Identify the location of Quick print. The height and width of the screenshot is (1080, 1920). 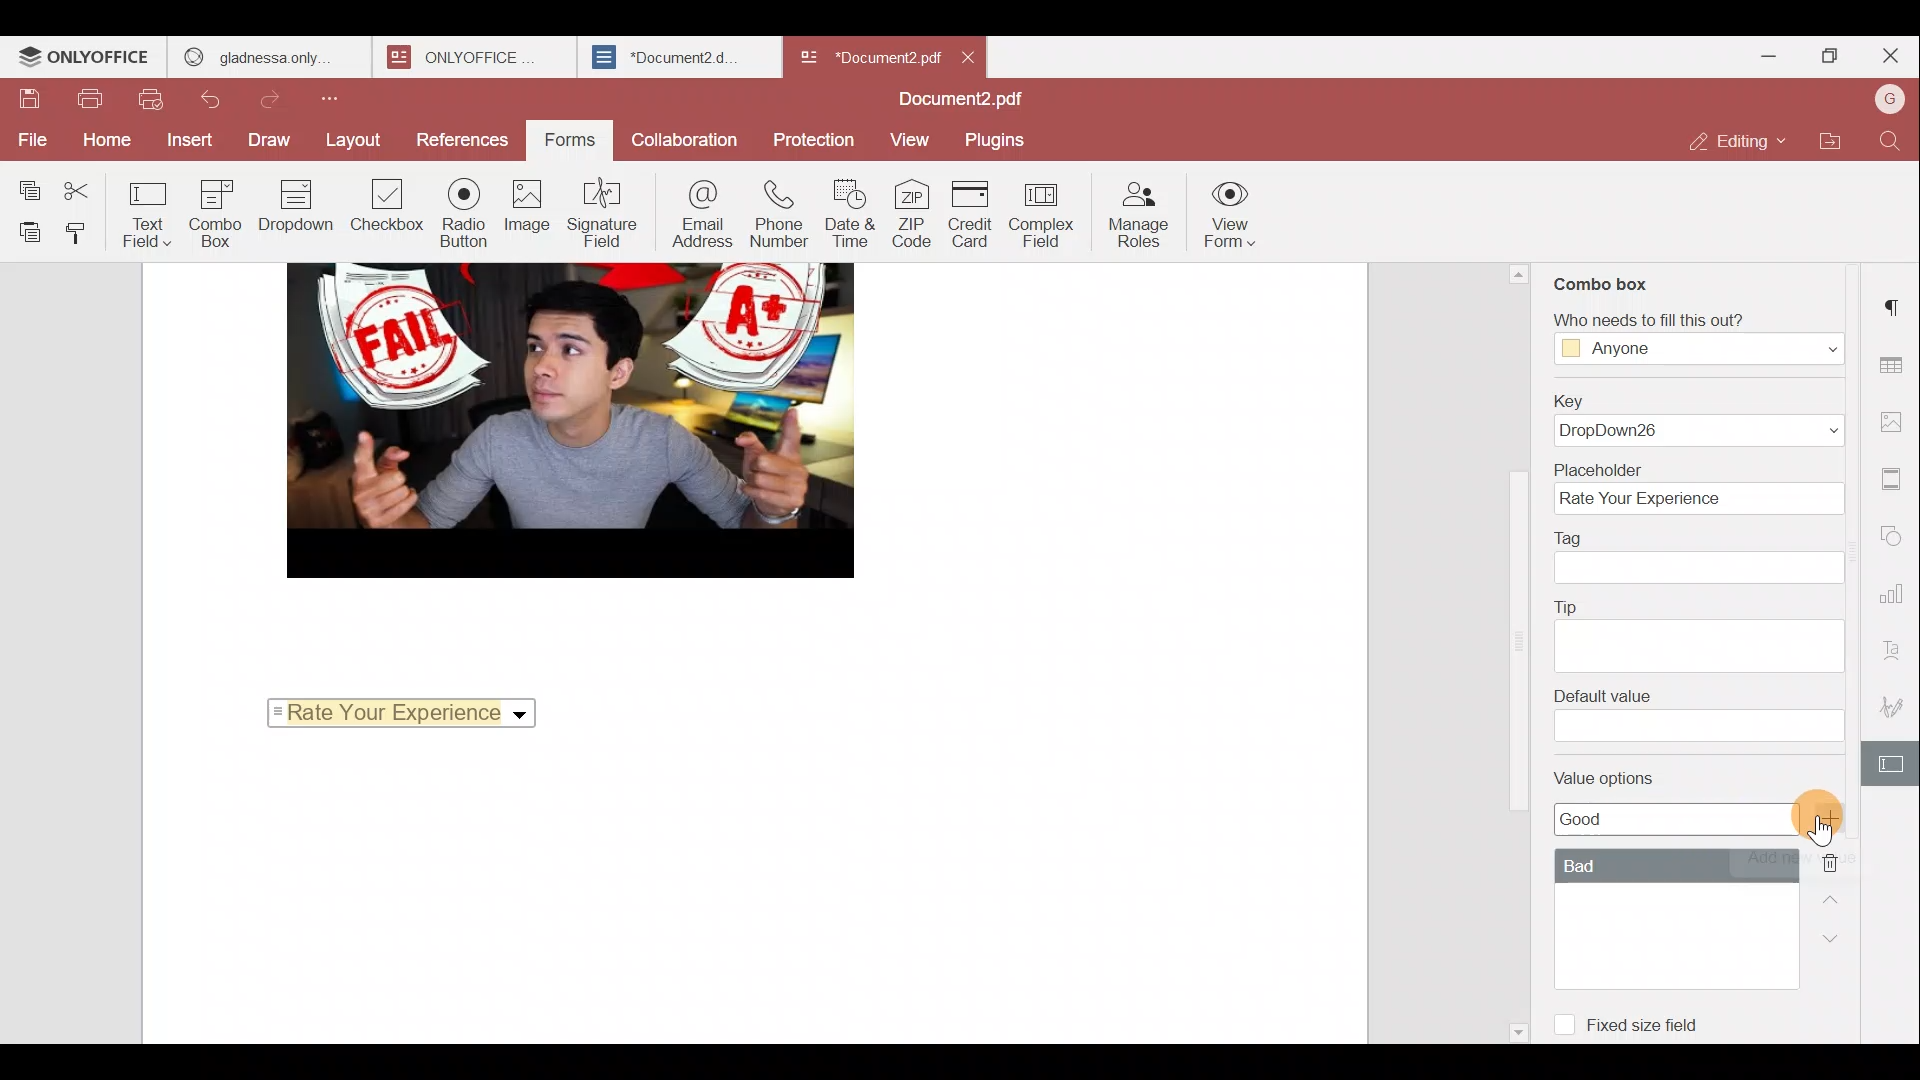
(150, 100).